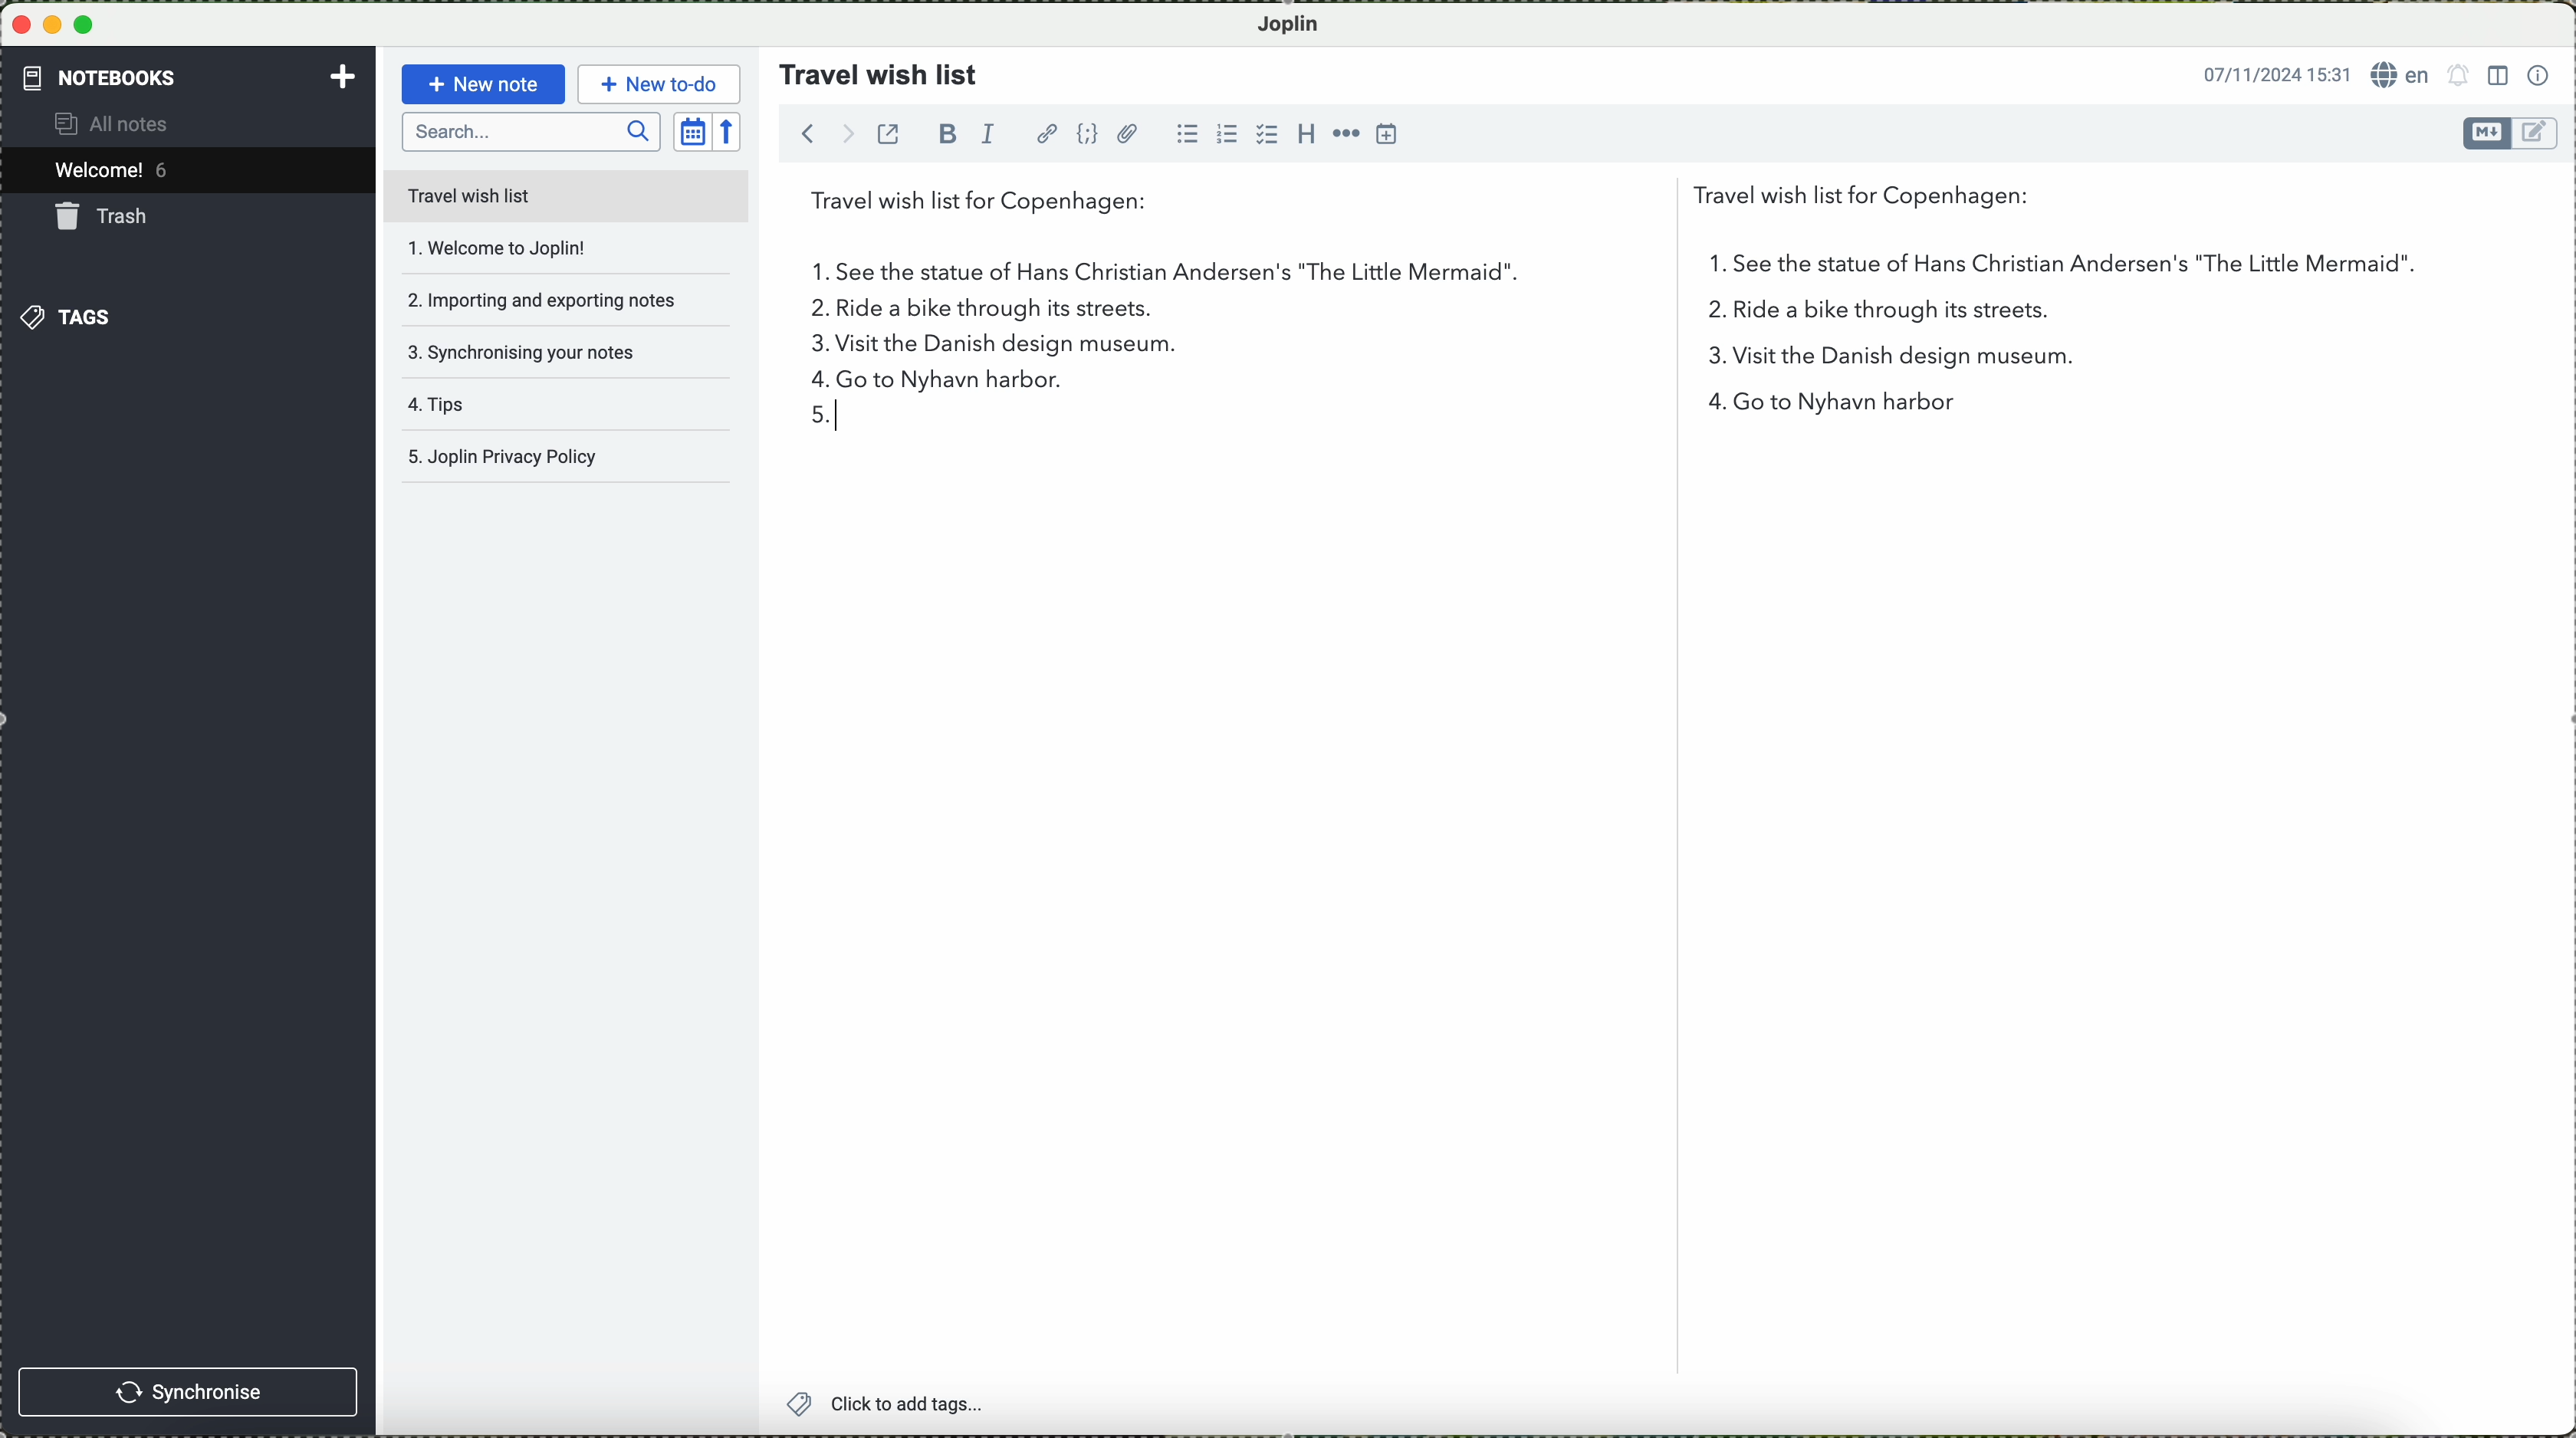 Image resolution: width=2576 pixels, height=1438 pixels. I want to click on reverse sort order, so click(732, 130).